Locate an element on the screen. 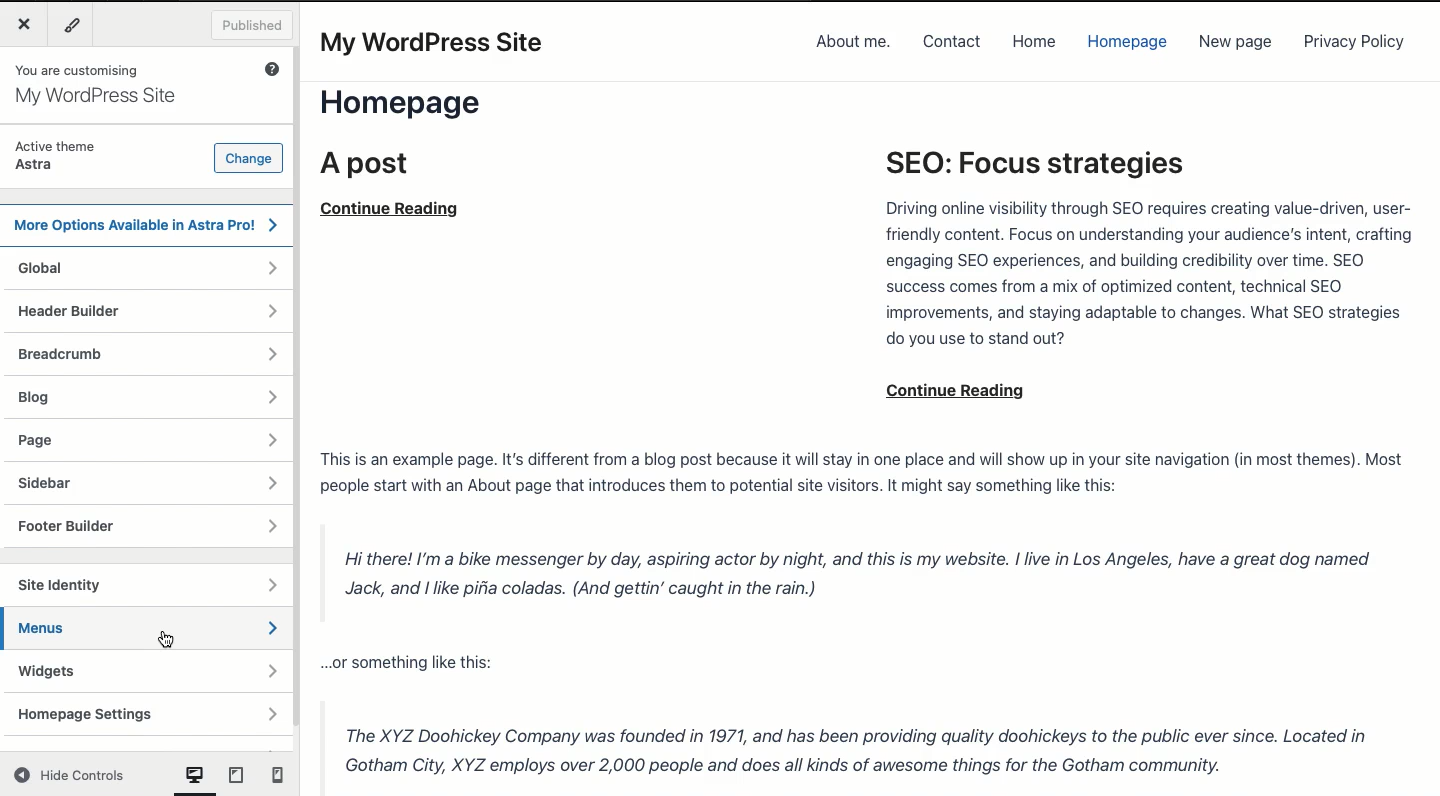  New page is located at coordinates (1235, 43).